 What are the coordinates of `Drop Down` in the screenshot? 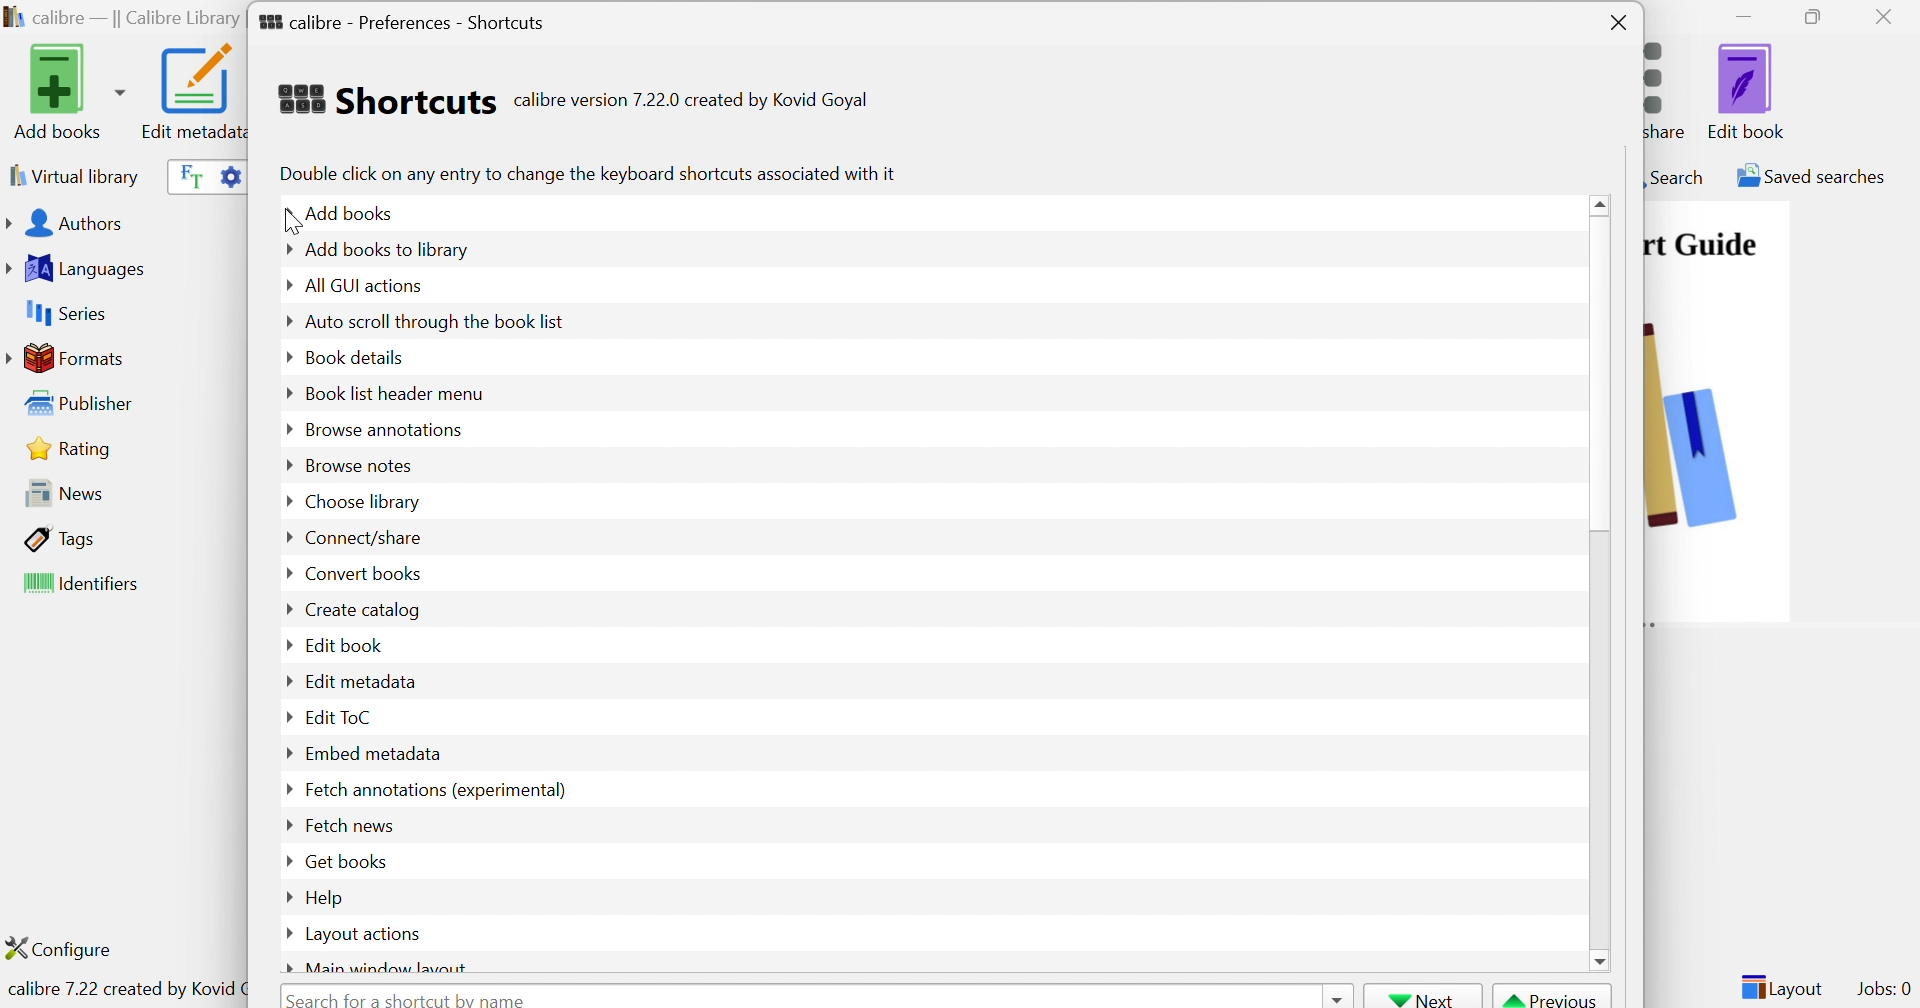 It's located at (286, 391).